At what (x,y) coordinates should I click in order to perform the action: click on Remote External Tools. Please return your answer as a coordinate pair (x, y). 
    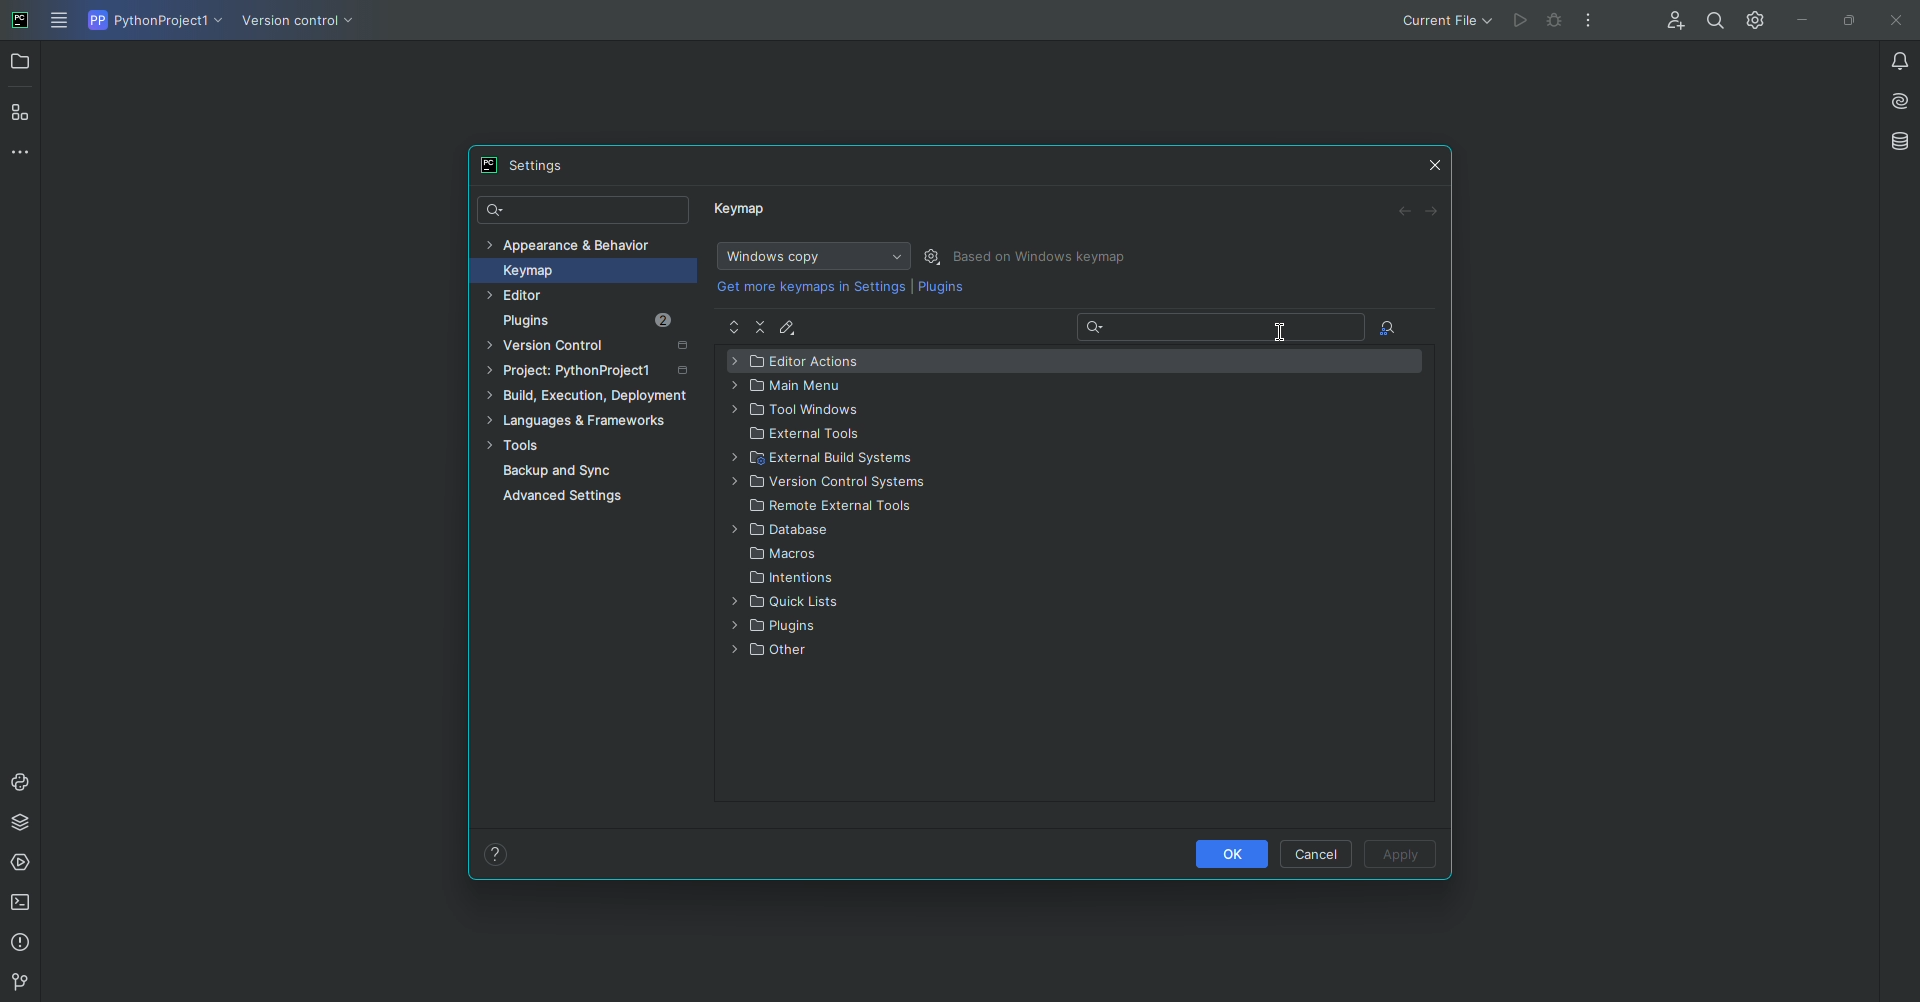
    Looking at the image, I should click on (834, 508).